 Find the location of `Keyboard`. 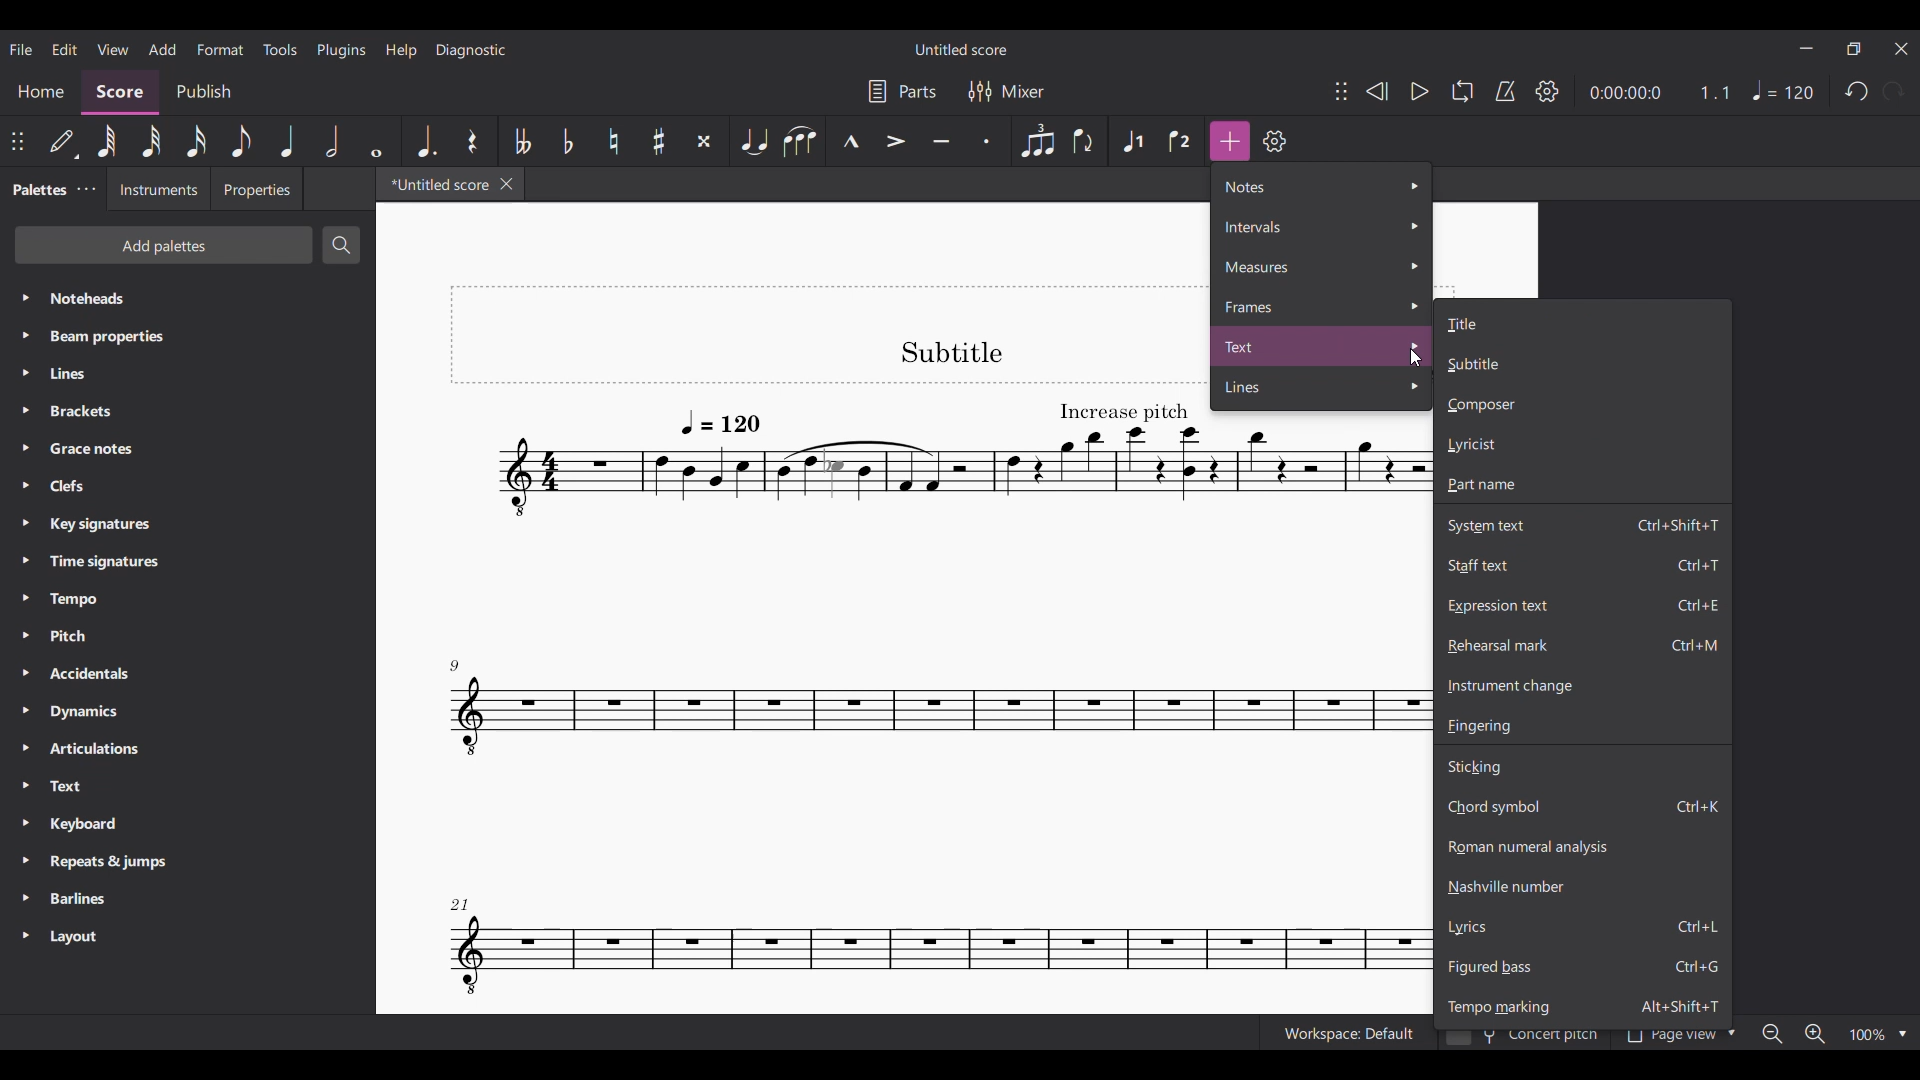

Keyboard is located at coordinates (188, 823).